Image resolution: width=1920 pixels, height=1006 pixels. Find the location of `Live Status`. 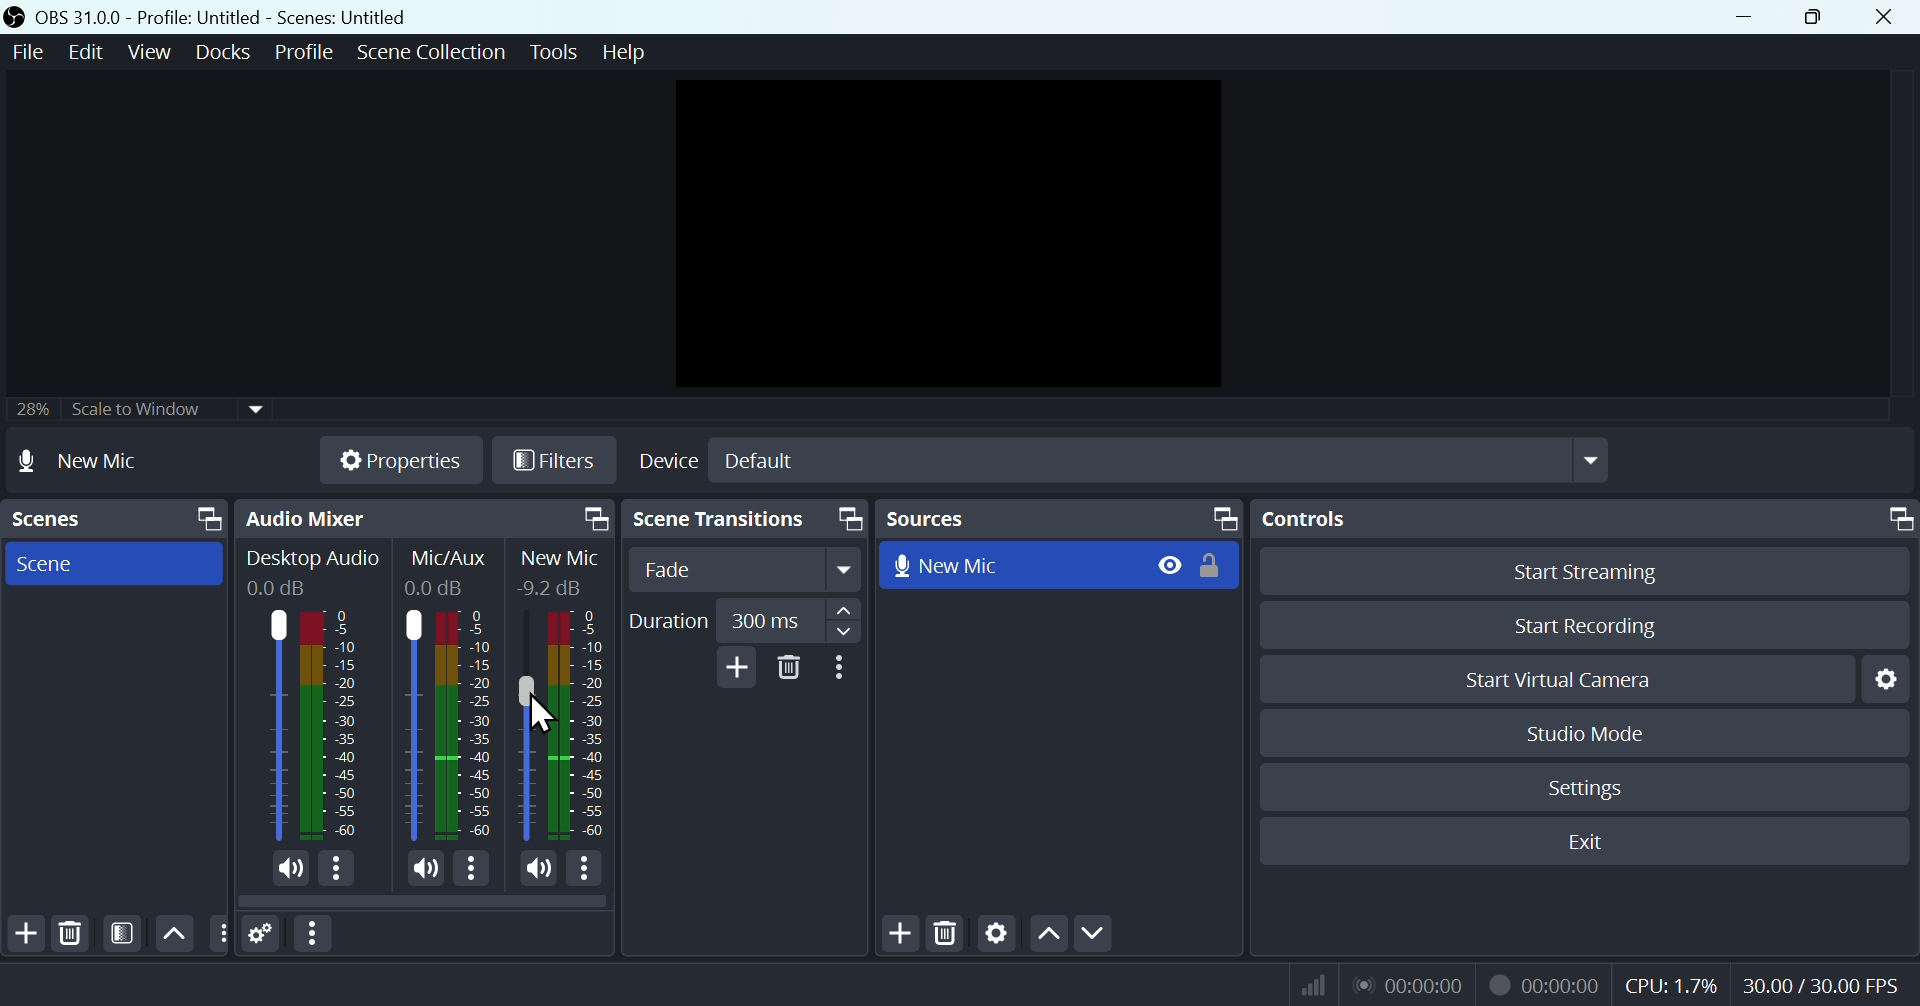

Live Status is located at coordinates (1407, 983).